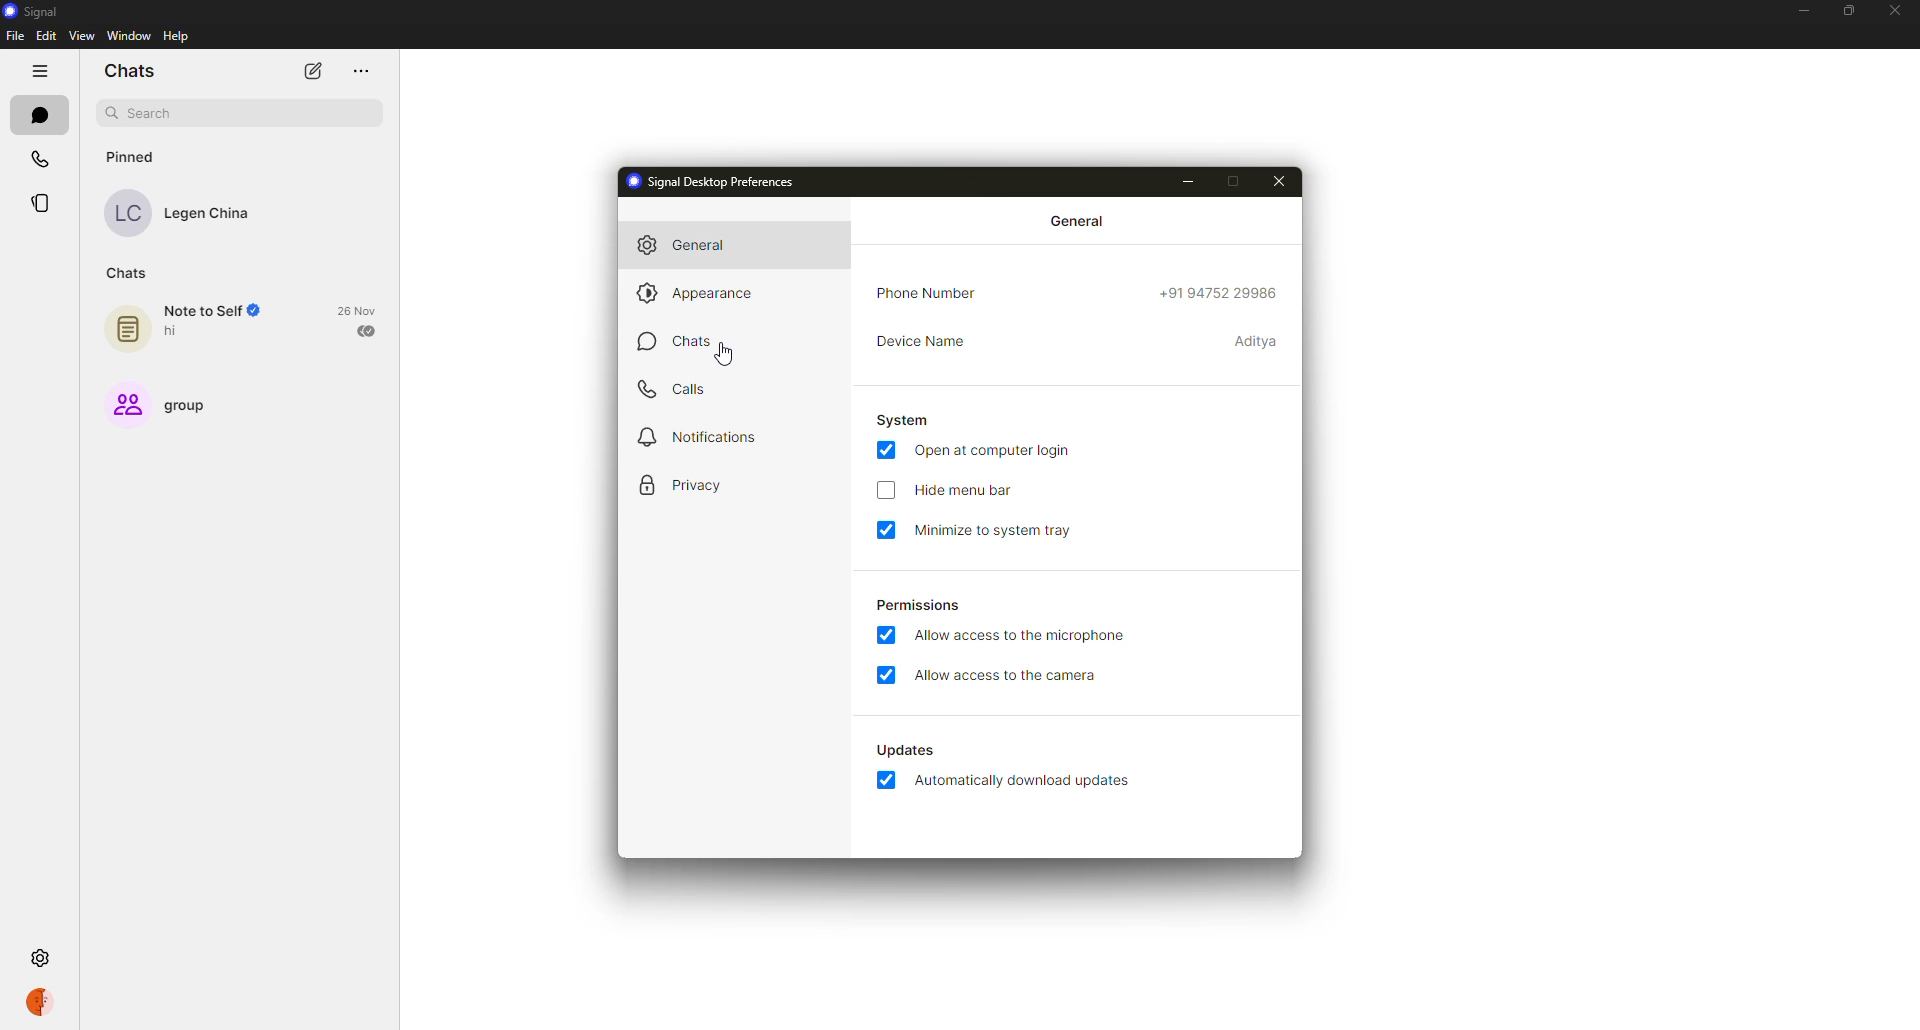 This screenshot has height=1030, width=1920. I want to click on appearance, so click(694, 294).